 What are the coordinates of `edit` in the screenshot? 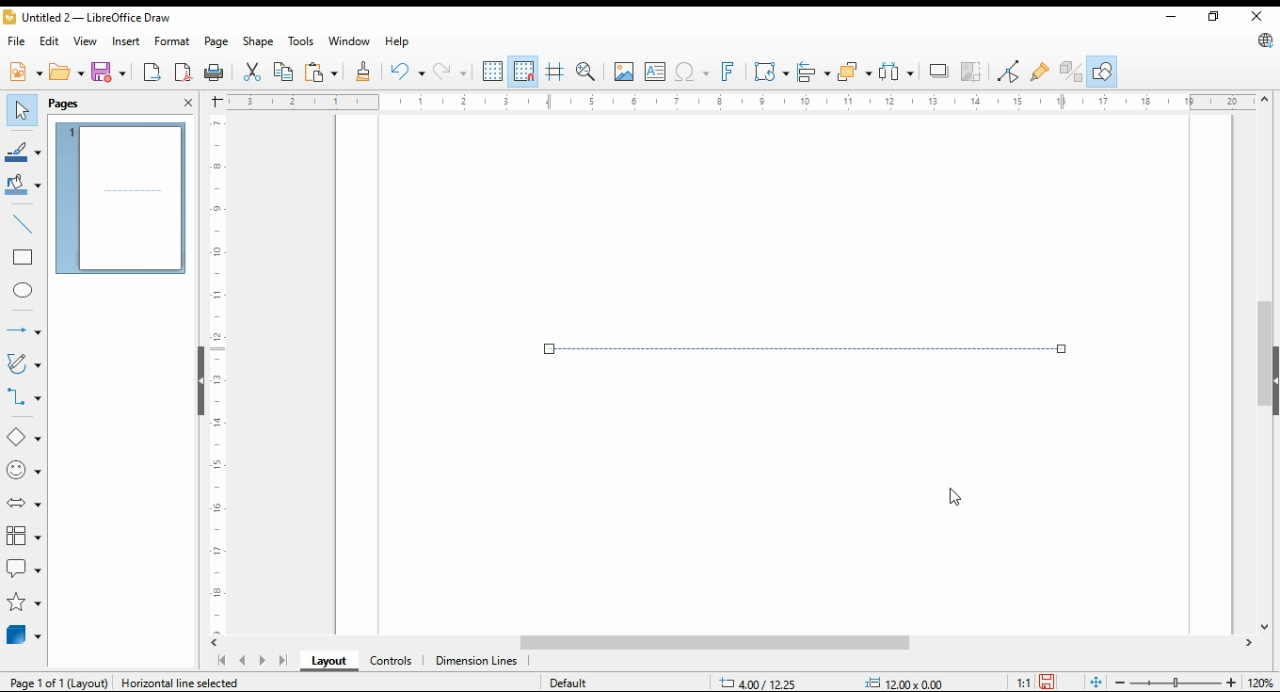 It's located at (48, 39).